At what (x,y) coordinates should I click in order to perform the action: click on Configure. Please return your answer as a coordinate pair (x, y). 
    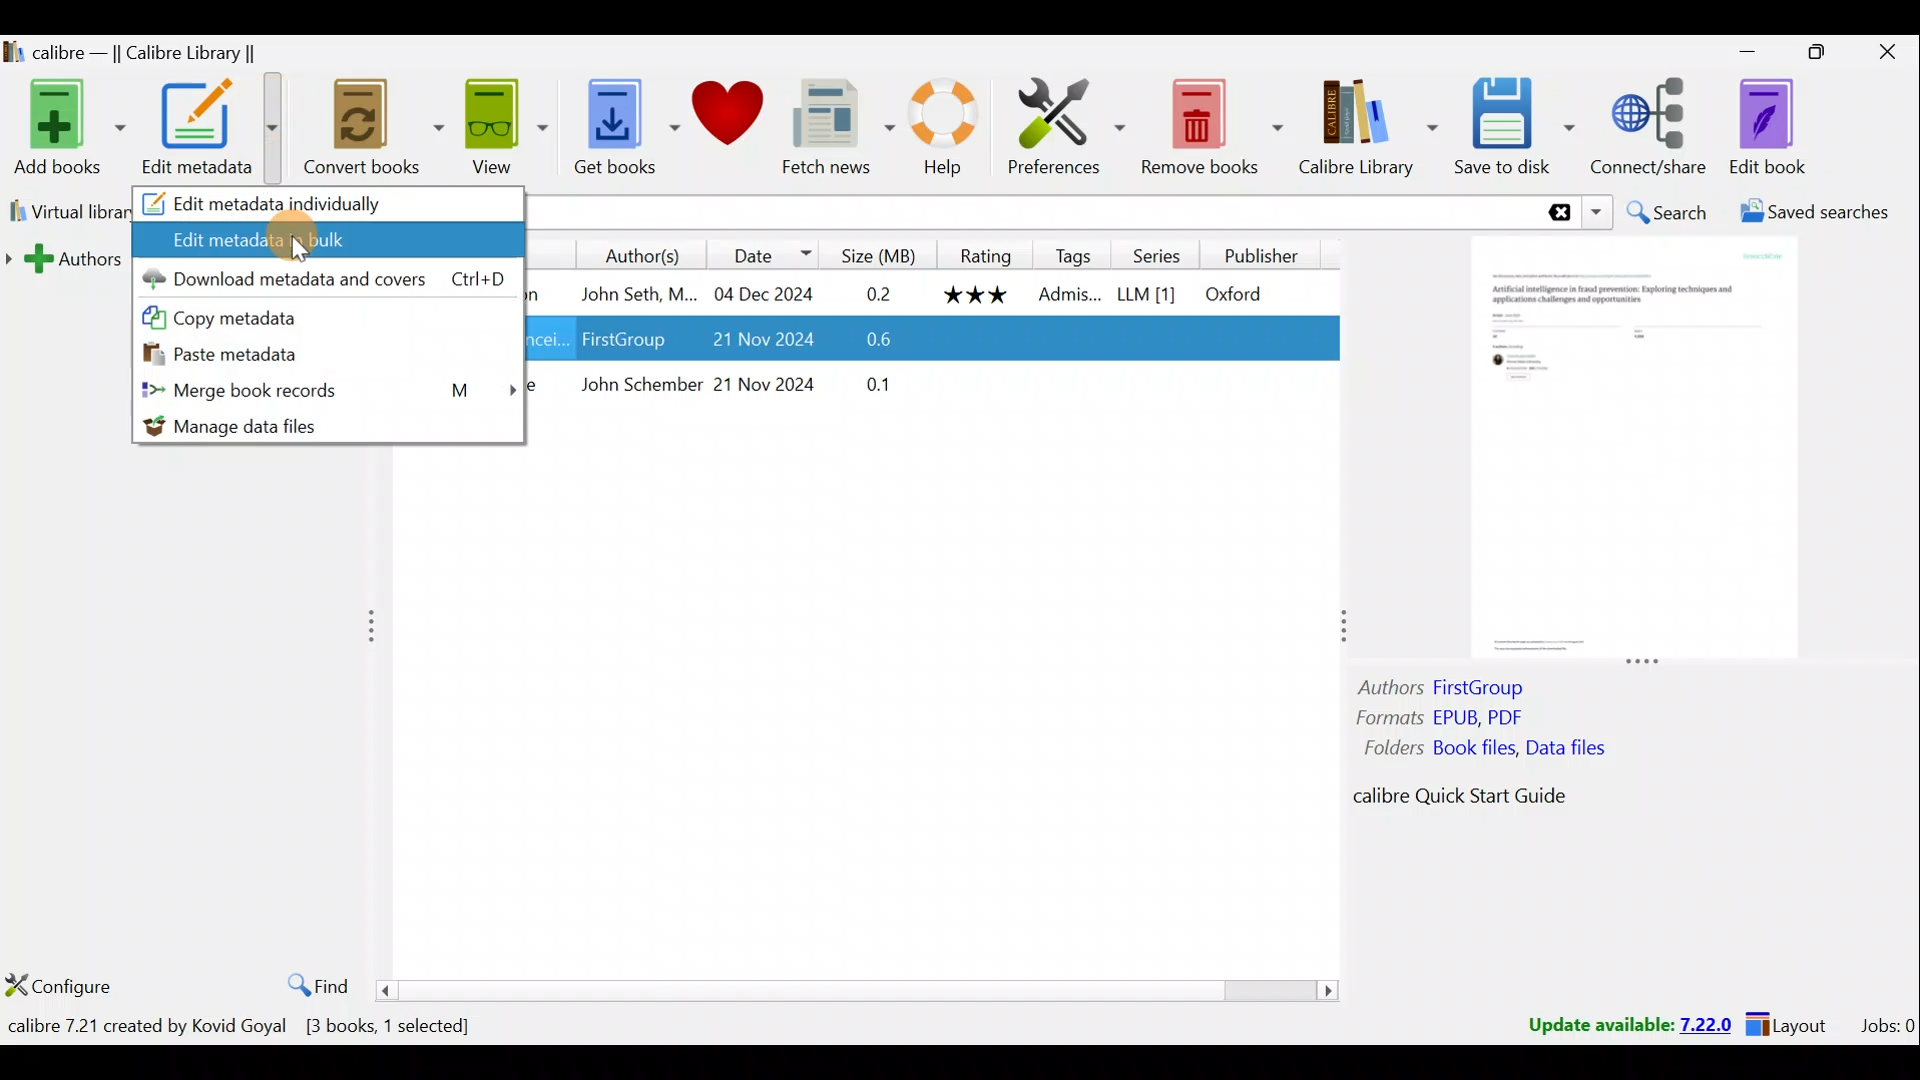
    Looking at the image, I should click on (60, 978).